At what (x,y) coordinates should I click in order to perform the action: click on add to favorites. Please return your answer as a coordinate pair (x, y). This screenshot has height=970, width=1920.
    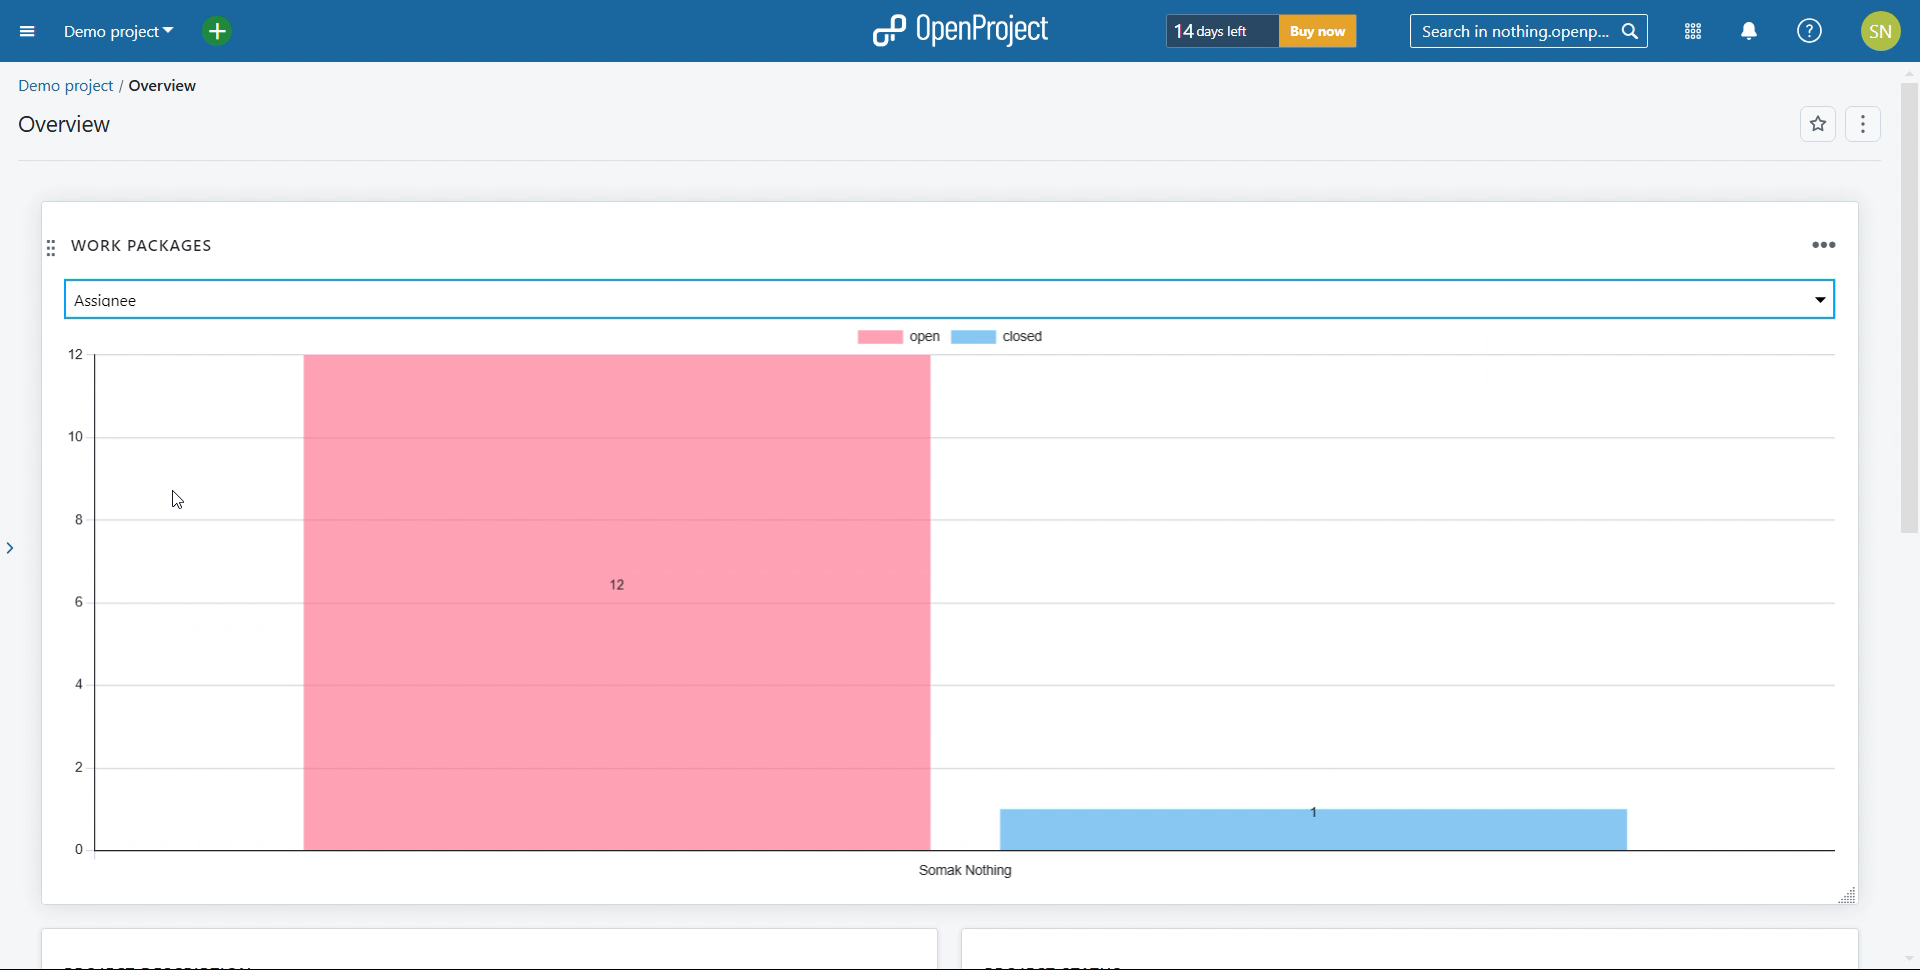
    Looking at the image, I should click on (1818, 123).